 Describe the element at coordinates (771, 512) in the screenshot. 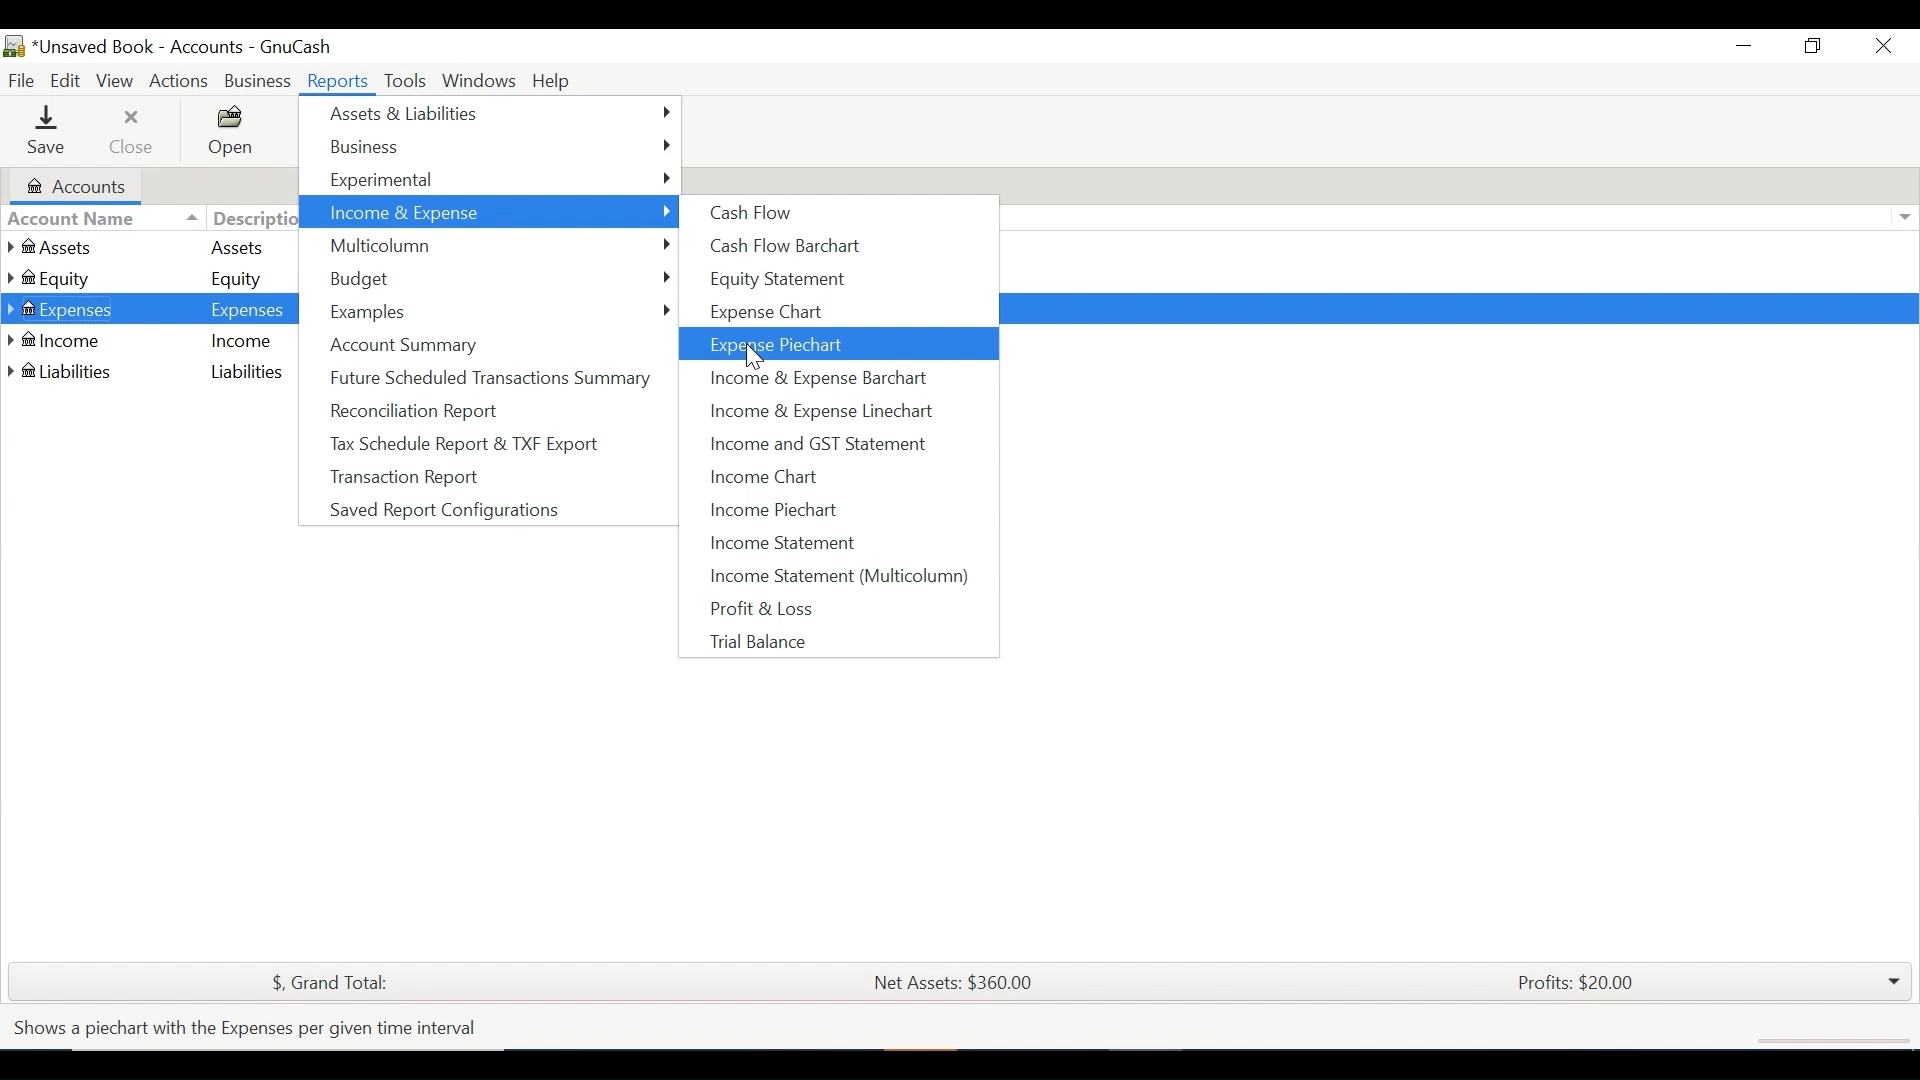

I see `Income Piechart` at that location.